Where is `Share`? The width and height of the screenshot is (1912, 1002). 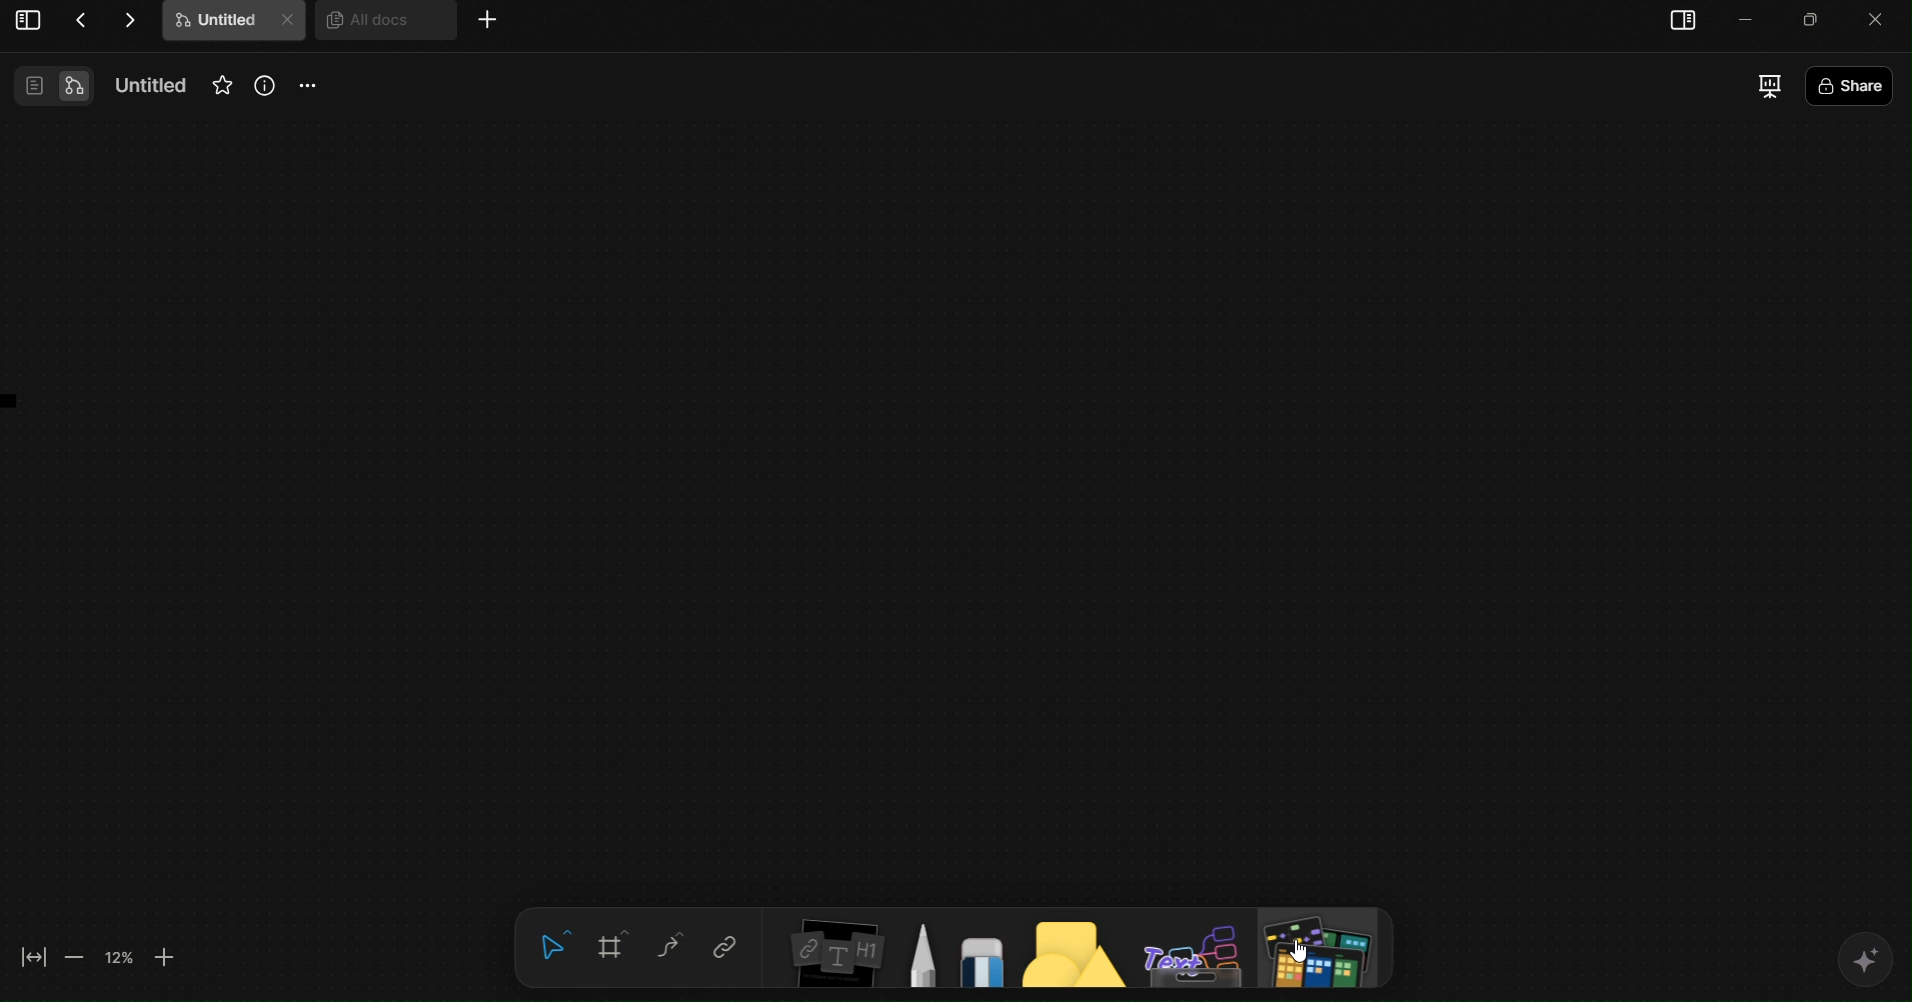
Share is located at coordinates (1894, 90).